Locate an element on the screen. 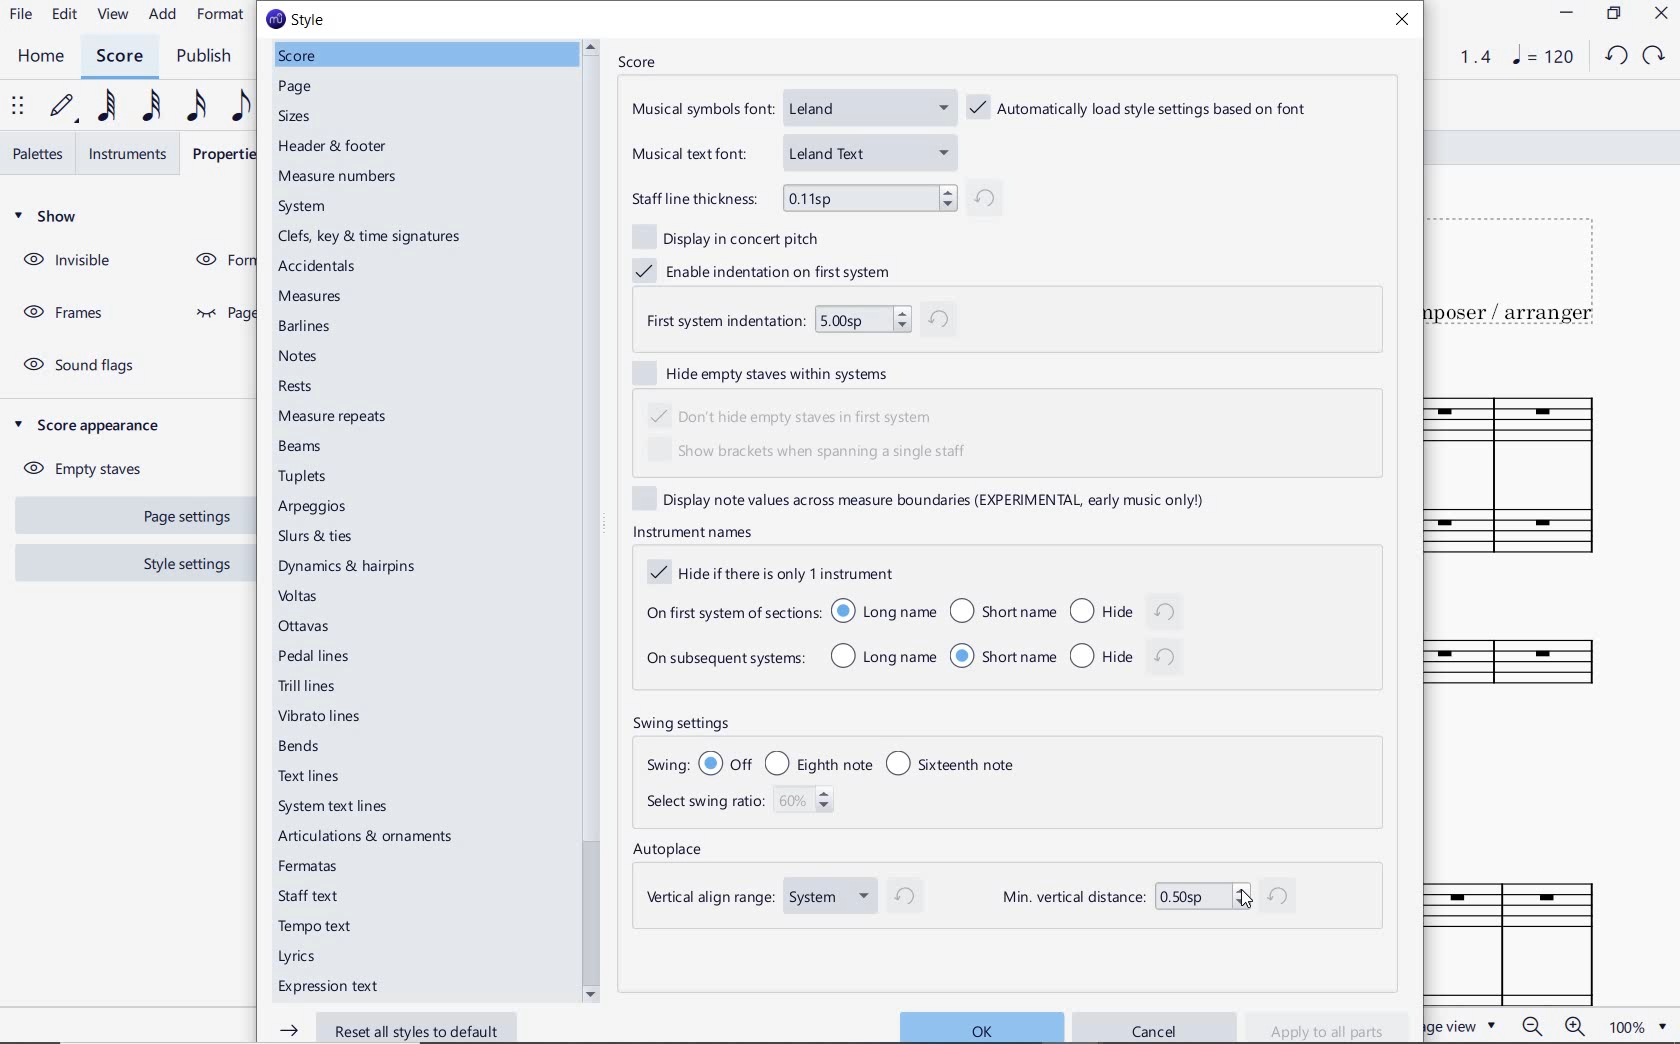 The image size is (1680, 1044). UNDO is located at coordinates (1616, 54).